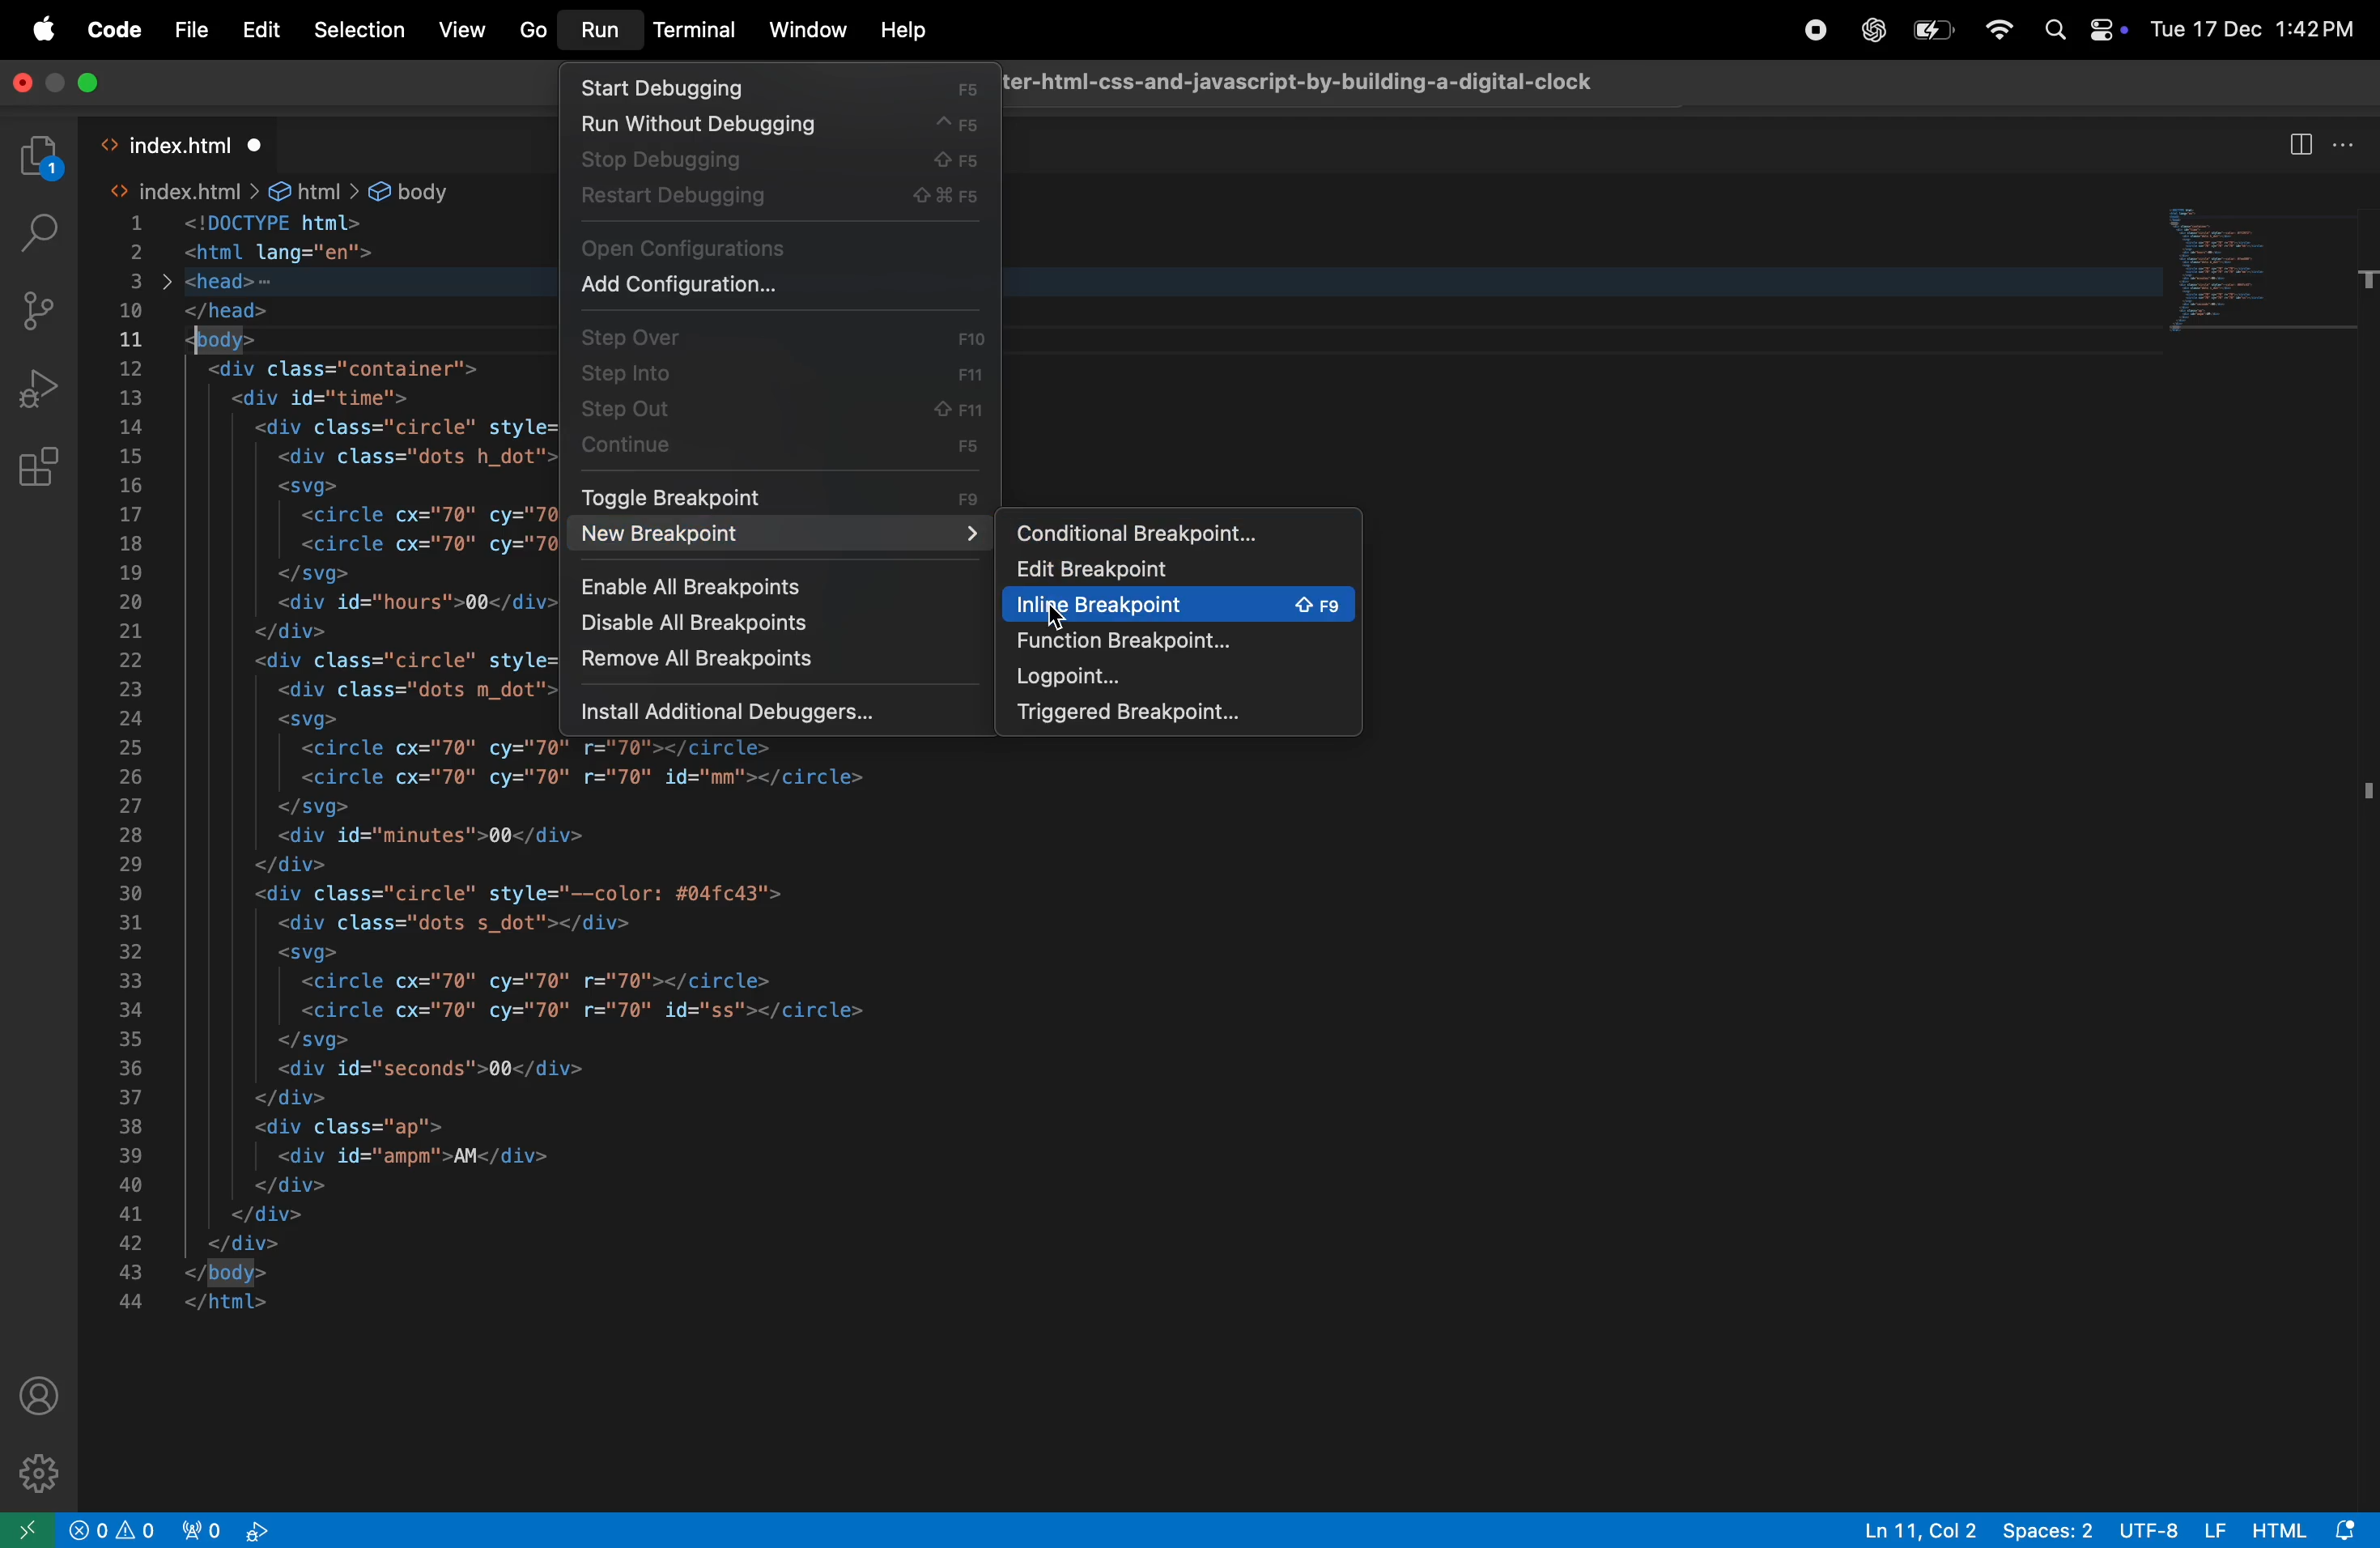 This screenshot has height=1548, width=2380. I want to click on log point, so click(1173, 677).